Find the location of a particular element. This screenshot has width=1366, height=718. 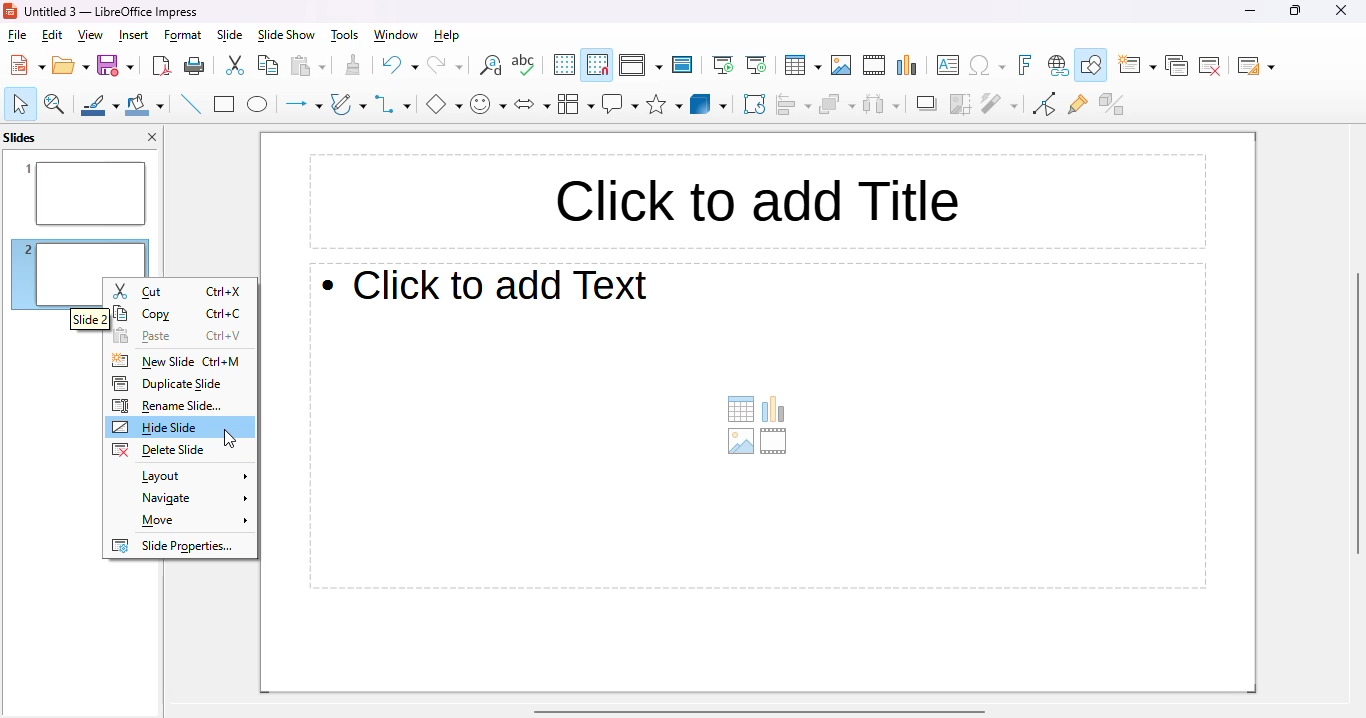

navigate is located at coordinates (193, 498).